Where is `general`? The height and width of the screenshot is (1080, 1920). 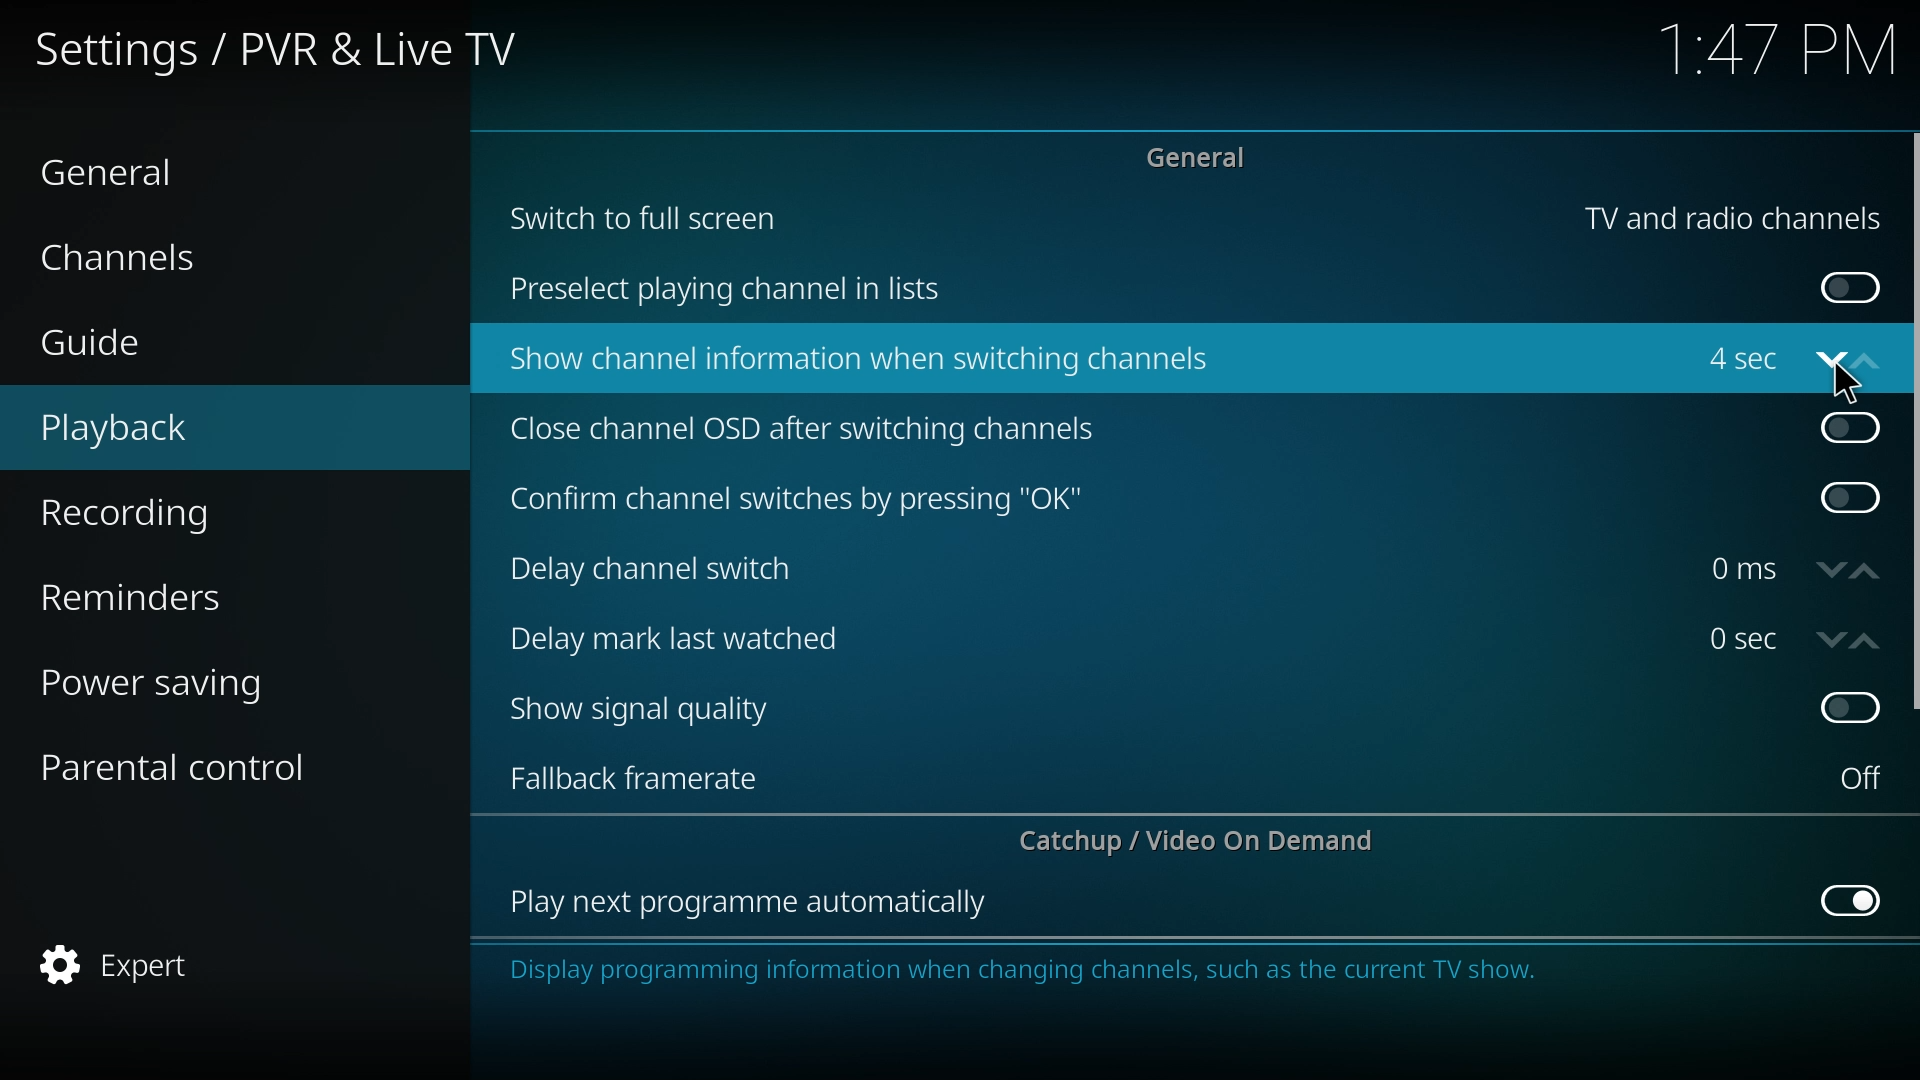 general is located at coordinates (1204, 156).